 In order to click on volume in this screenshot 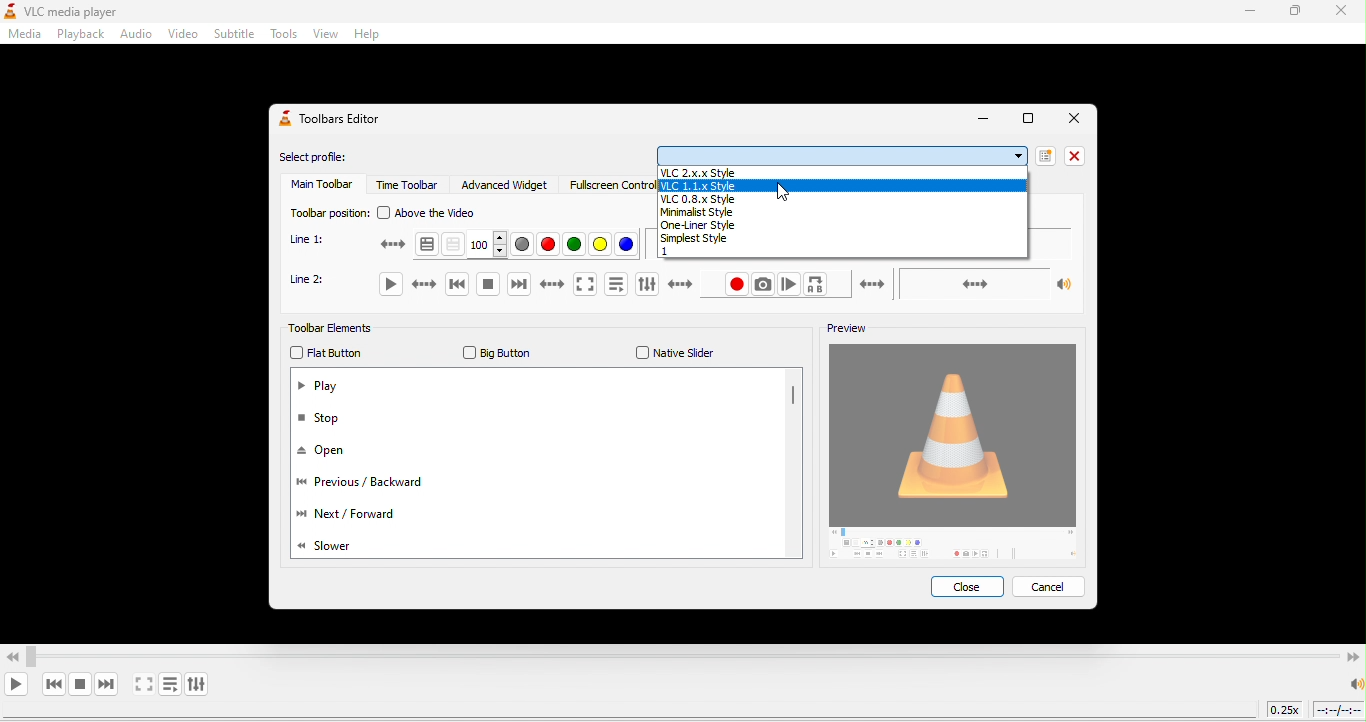, I will do `click(986, 281)`.